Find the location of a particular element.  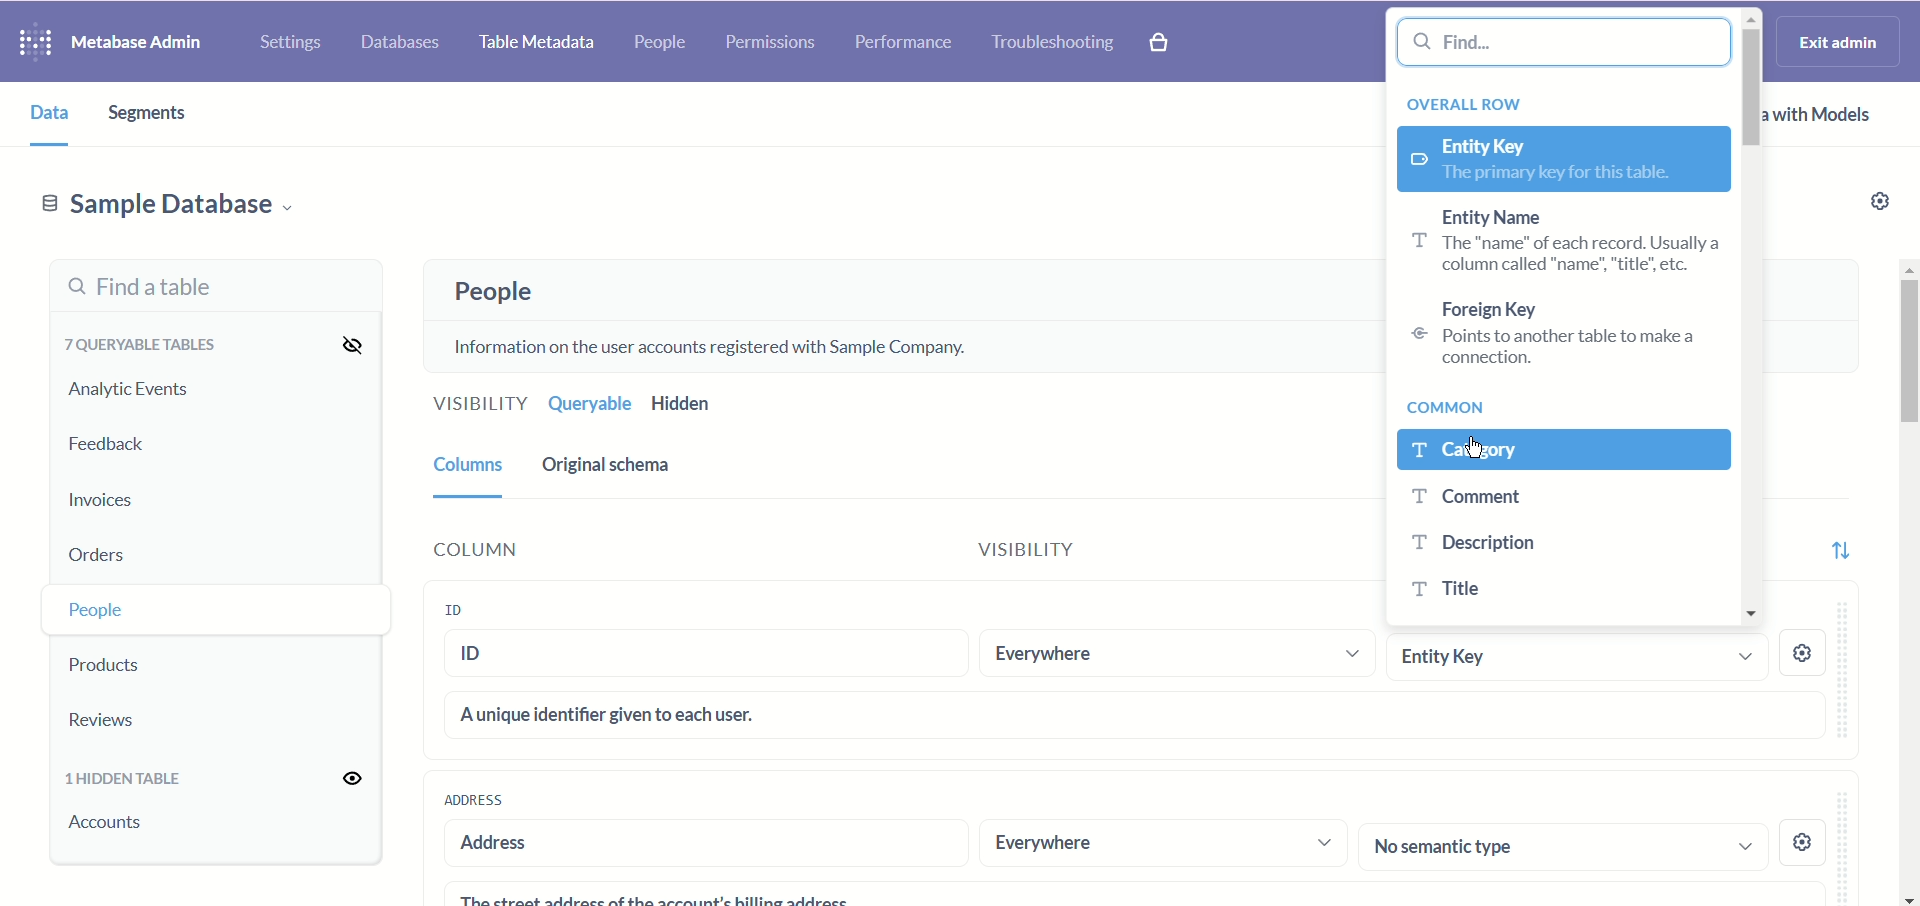

People is located at coordinates (487, 292).